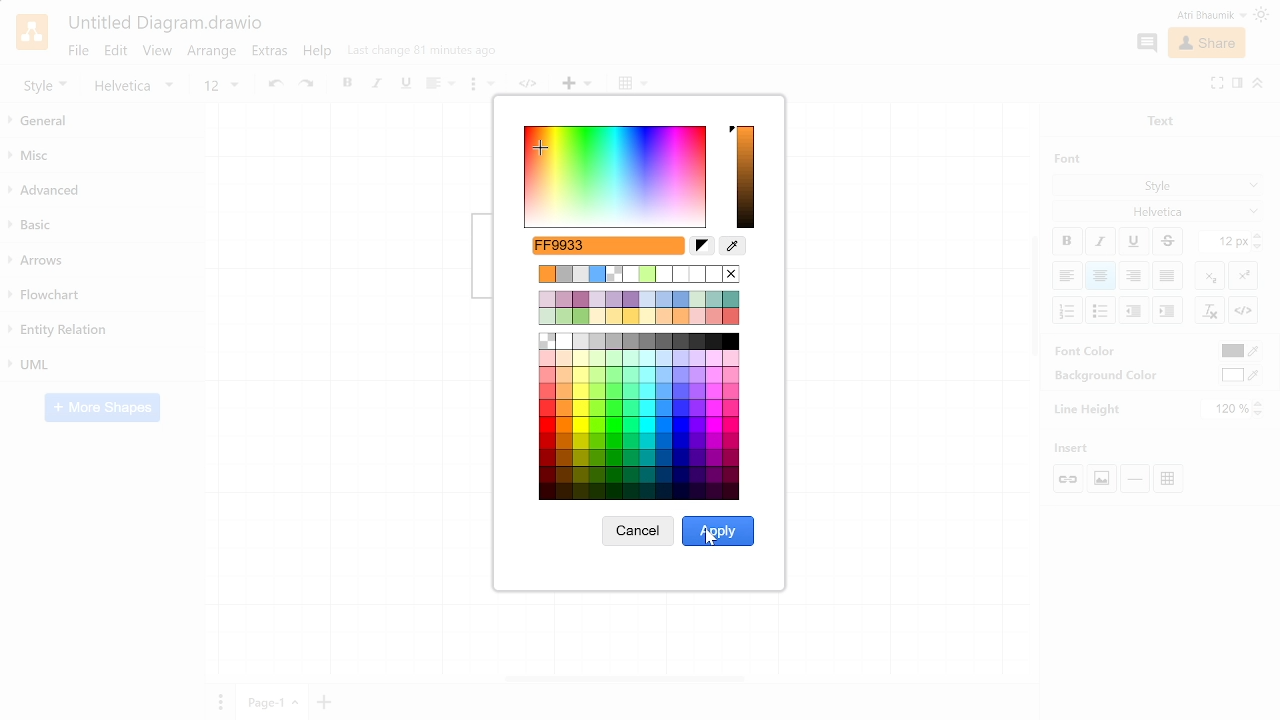 This screenshot has height=720, width=1280. I want to click on Apply, so click(718, 531).